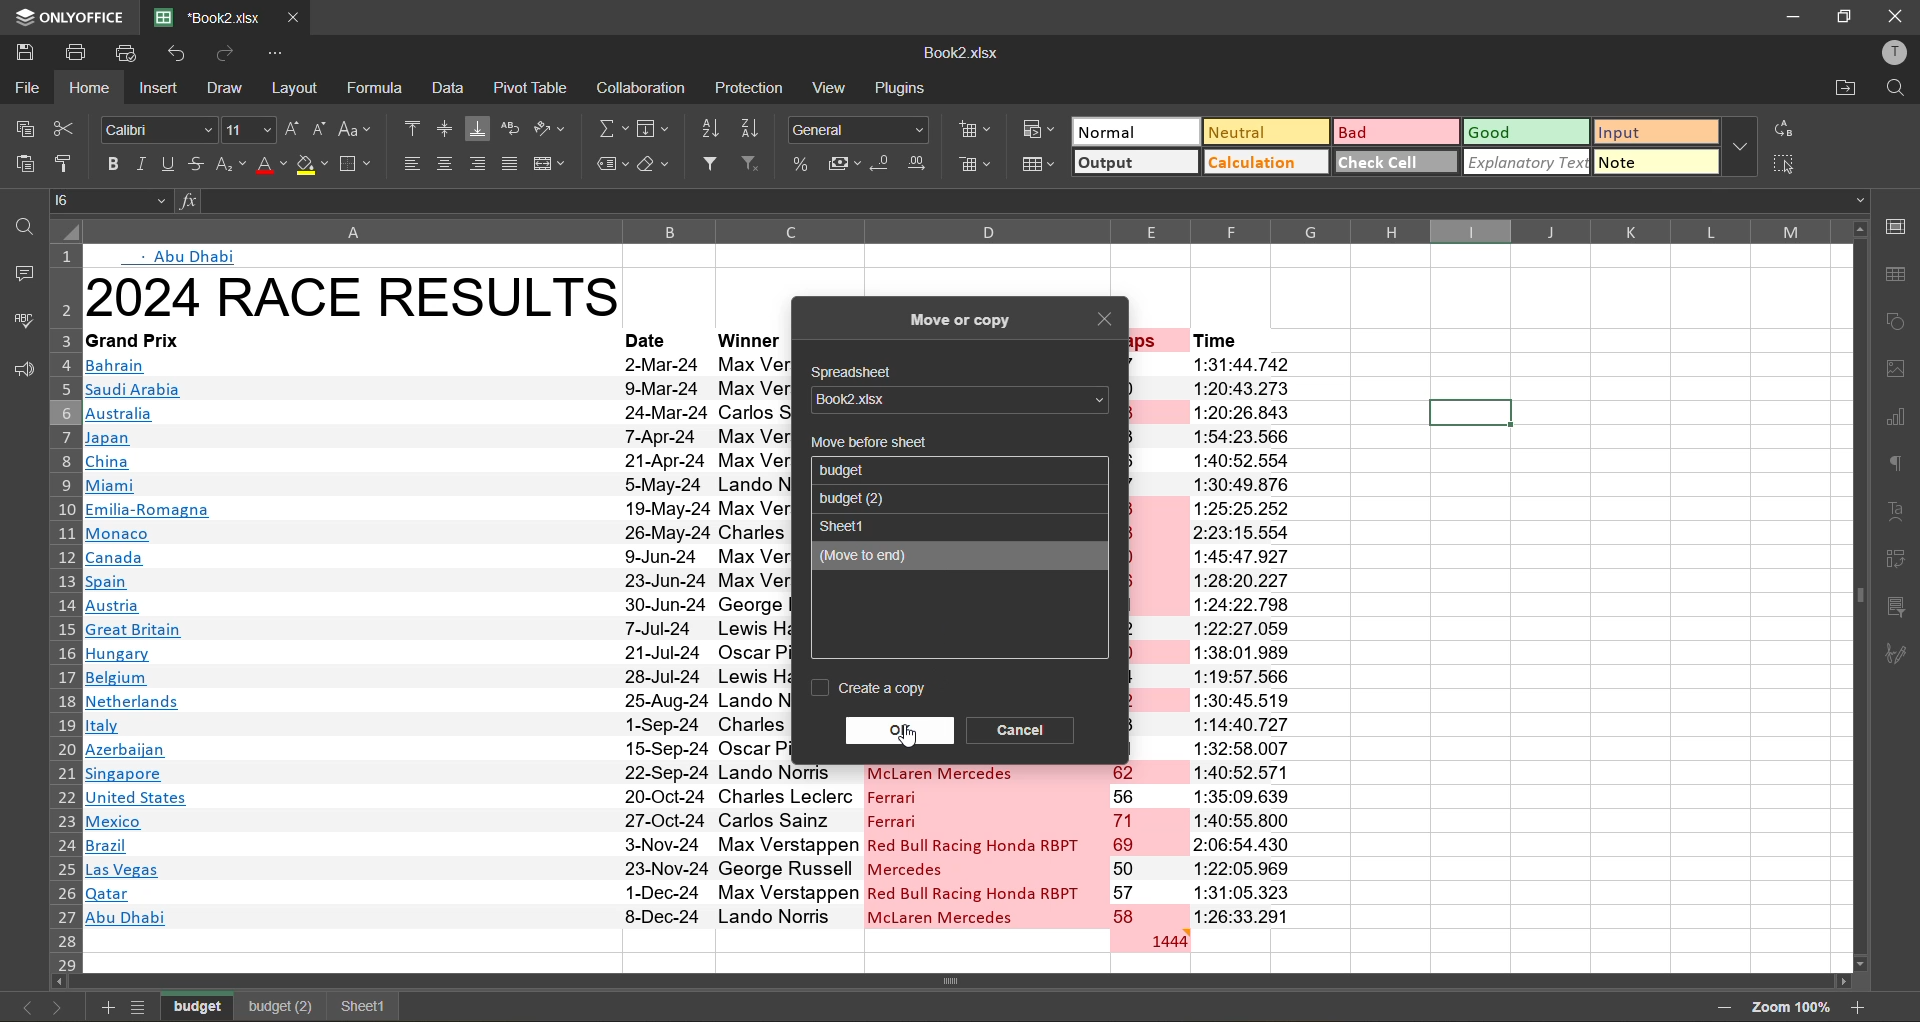 This screenshot has height=1022, width=1920. Describe the element at coordinates (998, 983) in the screenshot. I see `scroll bar` at that location.